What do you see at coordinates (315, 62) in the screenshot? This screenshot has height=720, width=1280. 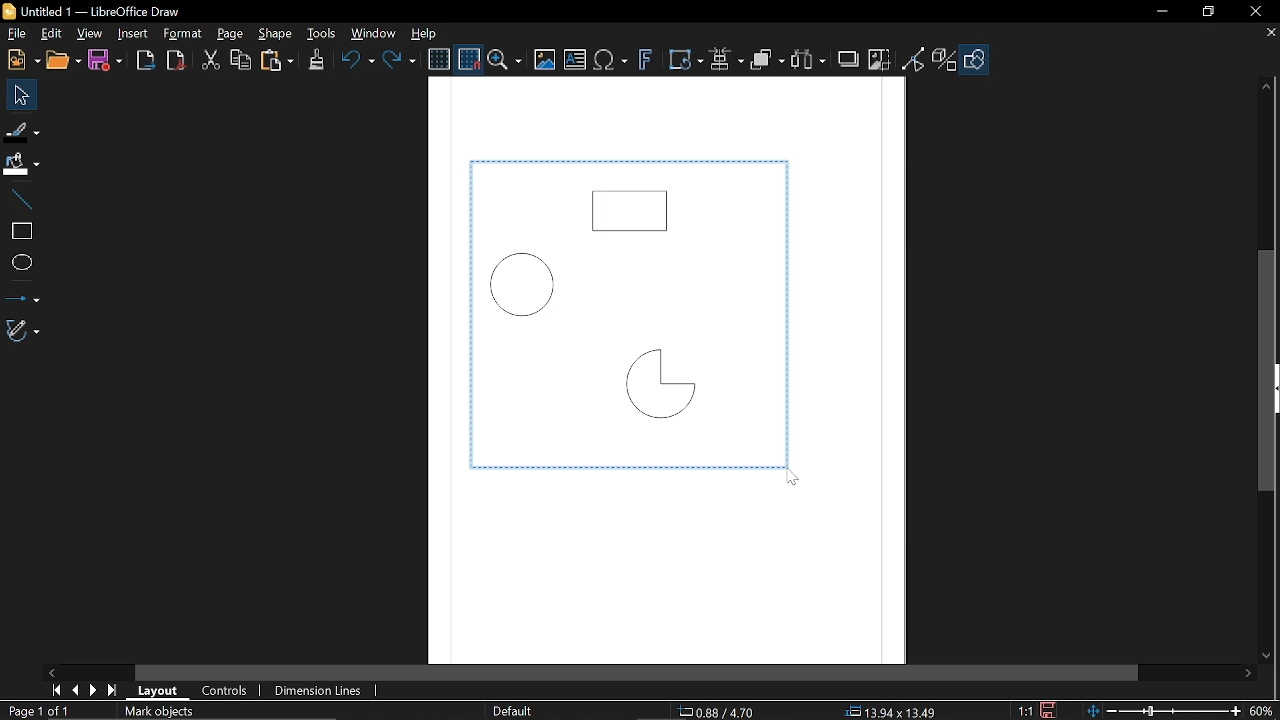 I see `Clone` at bounding box center [315, 62].